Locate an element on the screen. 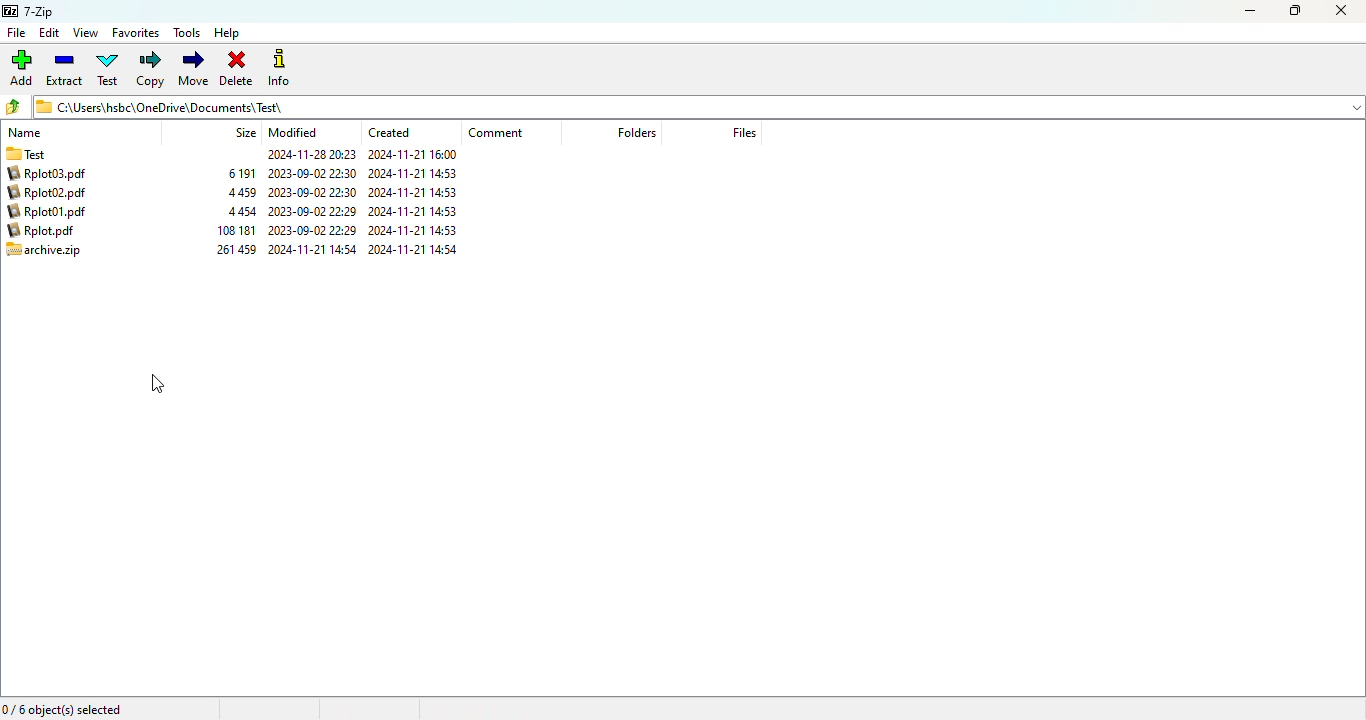 This screenshot has height=720, width=1366. 2024-11-21 14:53 is located at coordinates (416, 249).